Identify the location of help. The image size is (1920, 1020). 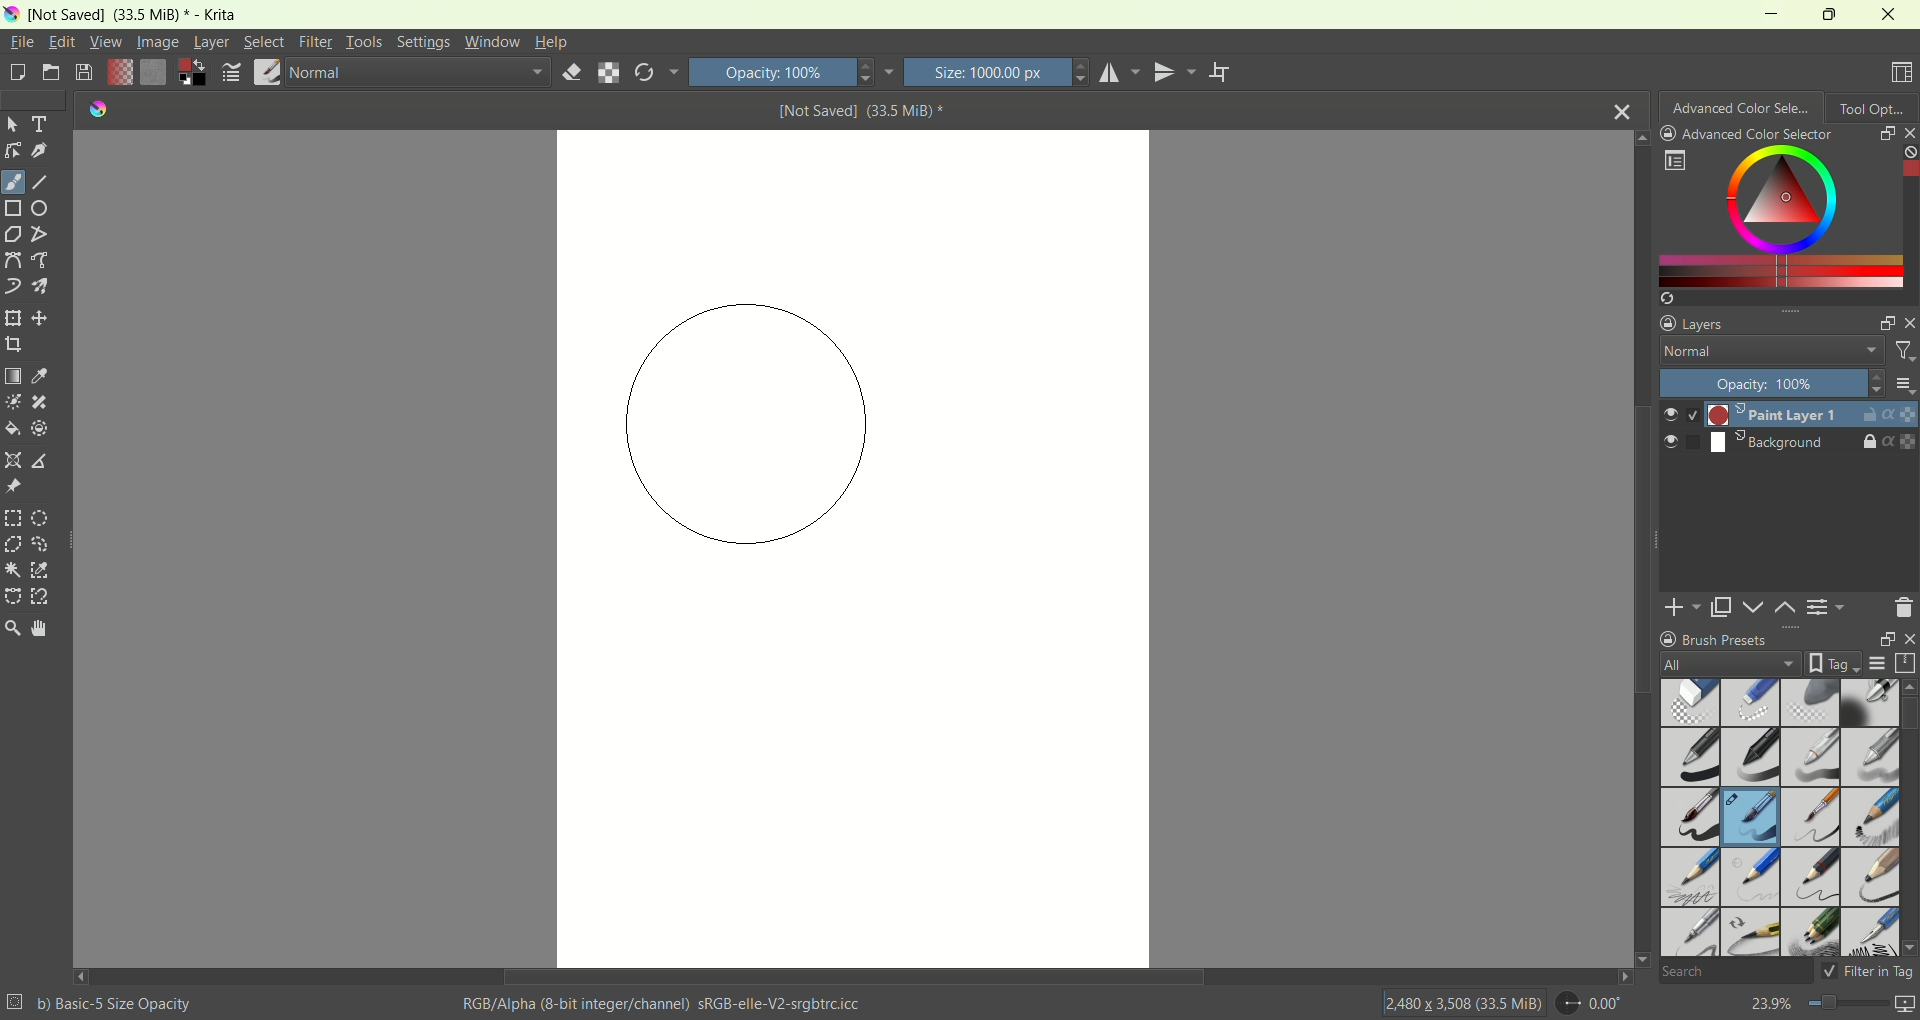
(552, 44).